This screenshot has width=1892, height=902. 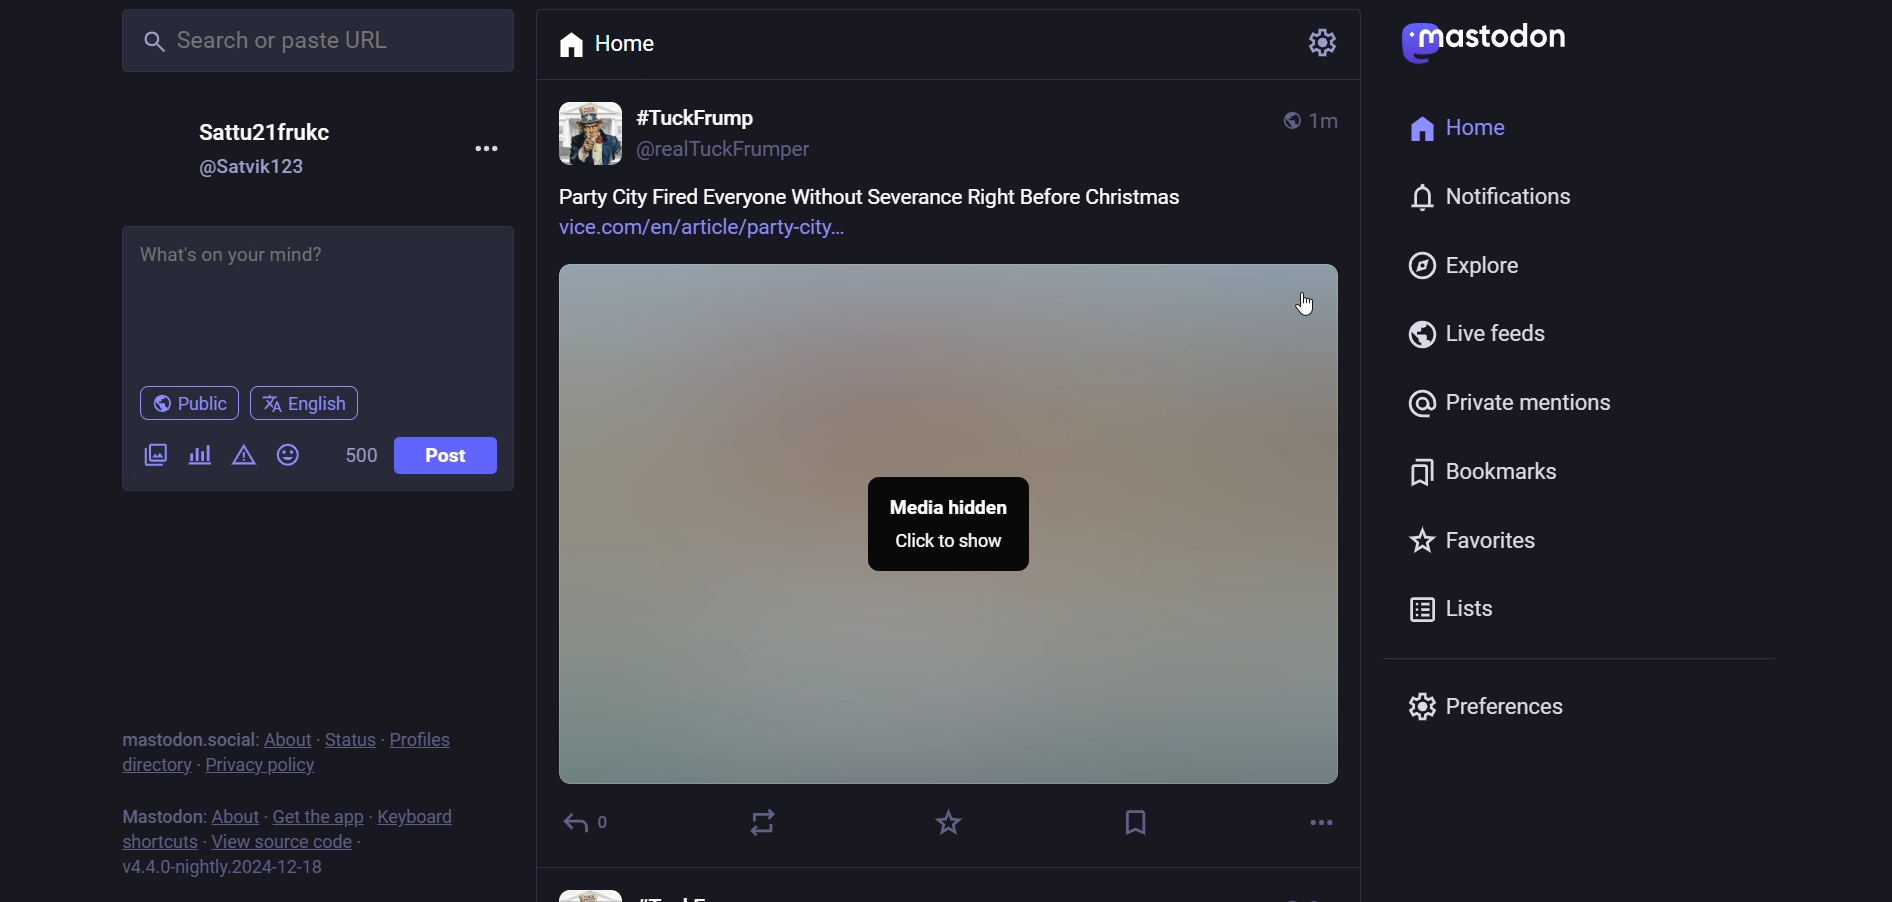 What do you see at coordinates (1478, 472) in the screenshot?
I see `Bookmarks` at bounding box center [1478, 472].